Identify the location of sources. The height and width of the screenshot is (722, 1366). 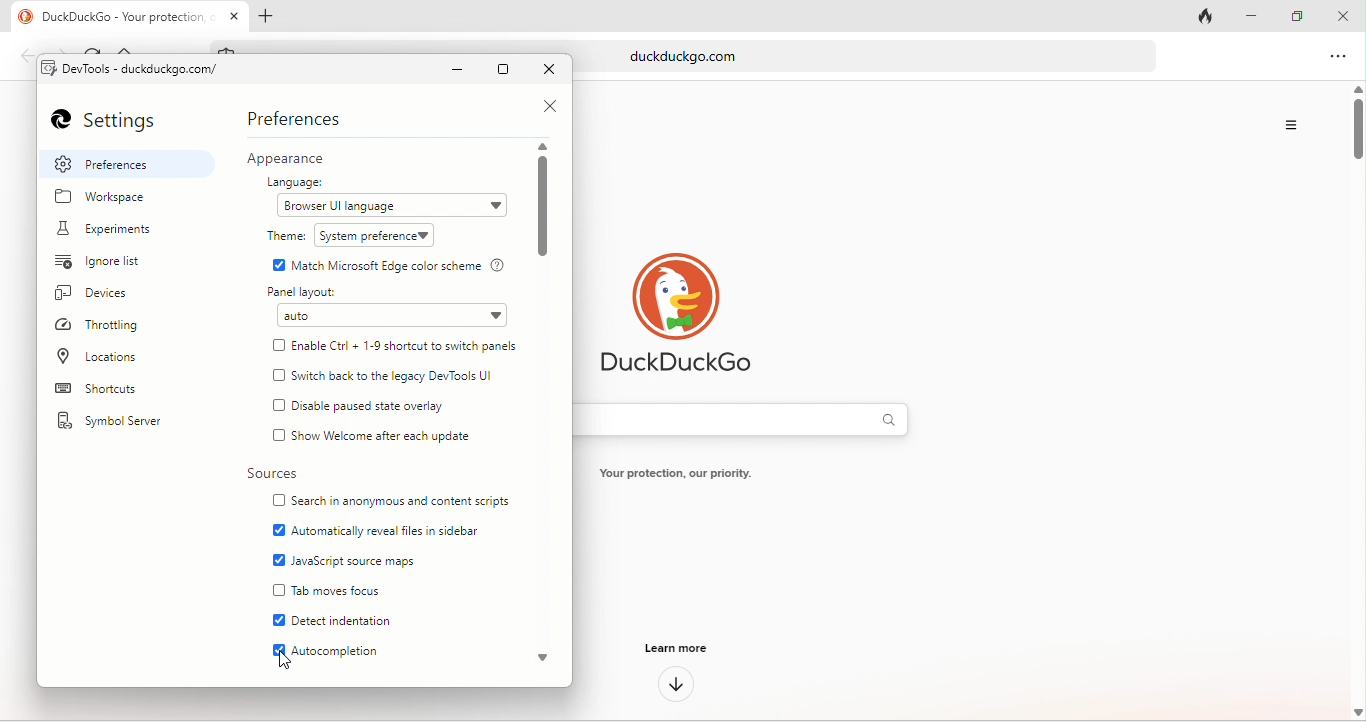
(271, 475).